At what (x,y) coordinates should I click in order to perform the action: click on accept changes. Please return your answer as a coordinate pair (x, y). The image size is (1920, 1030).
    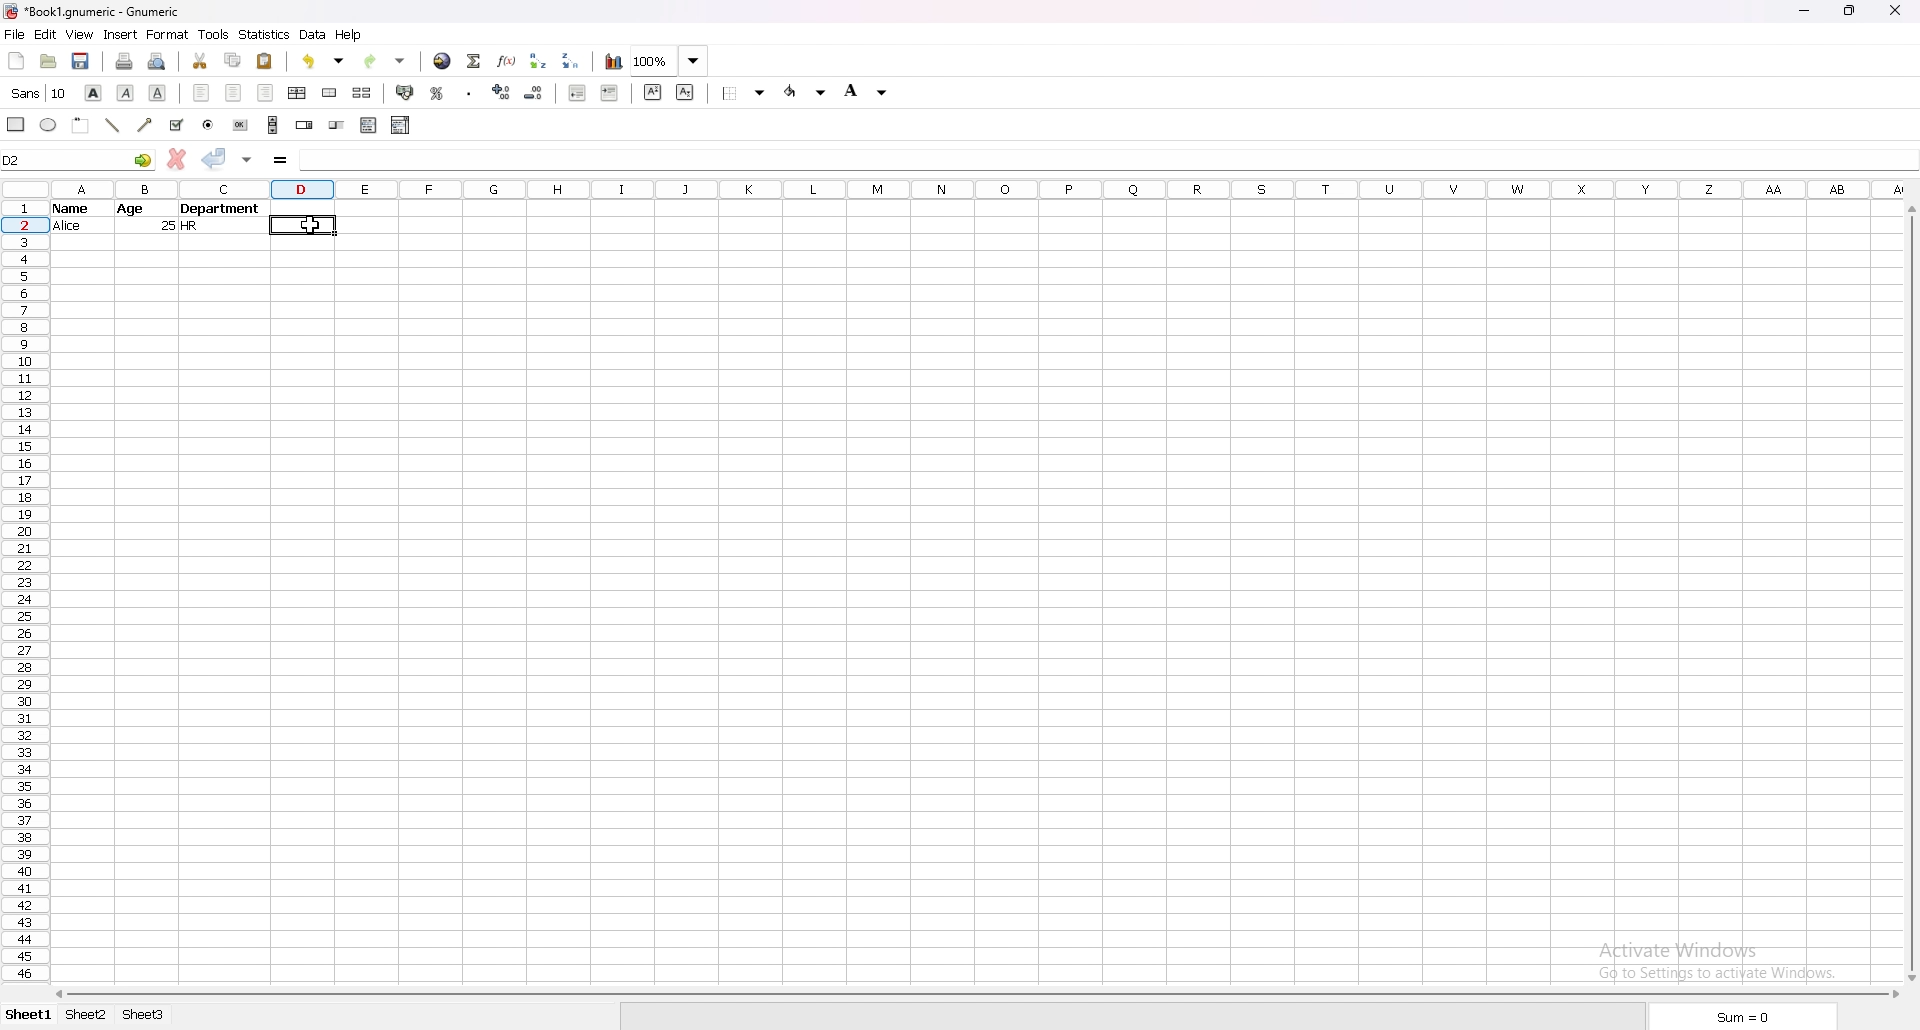
    Looking at the image, I should click on (215, 158).